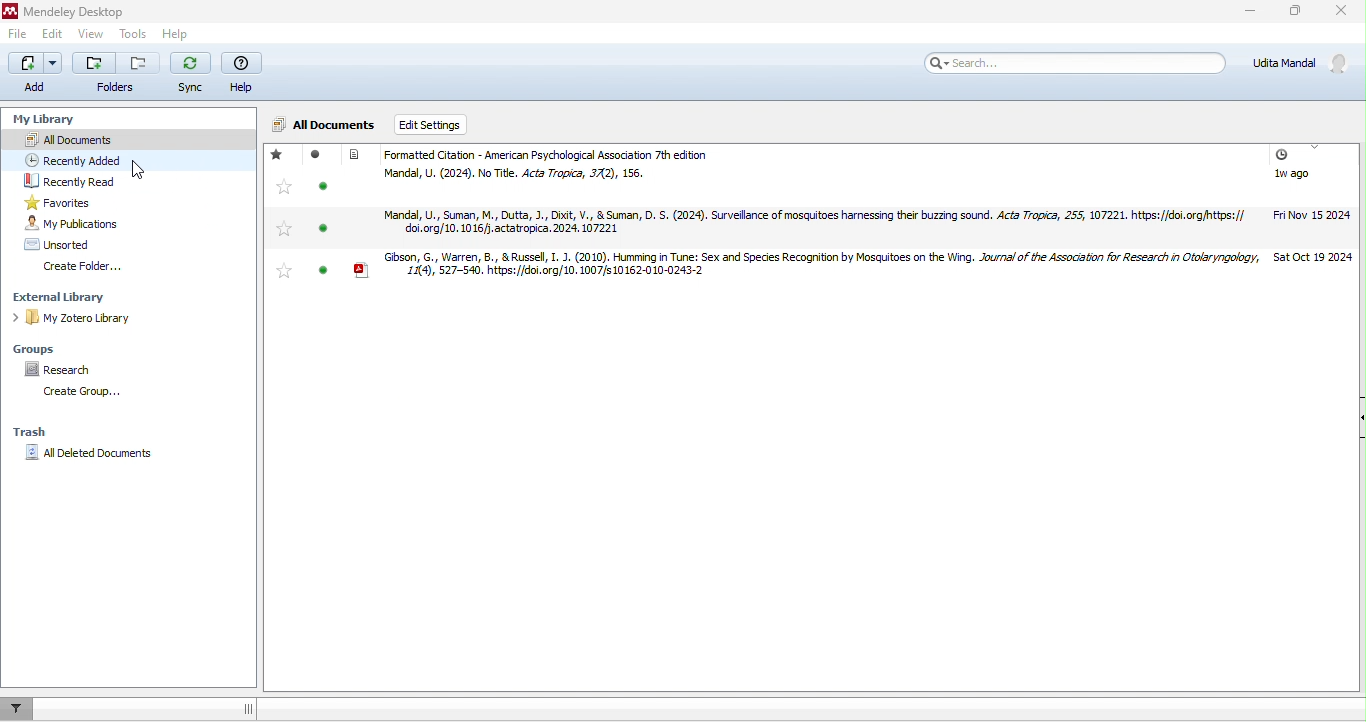 The image size is (1366, 722). I want to click on favorites, so click(286, 270).